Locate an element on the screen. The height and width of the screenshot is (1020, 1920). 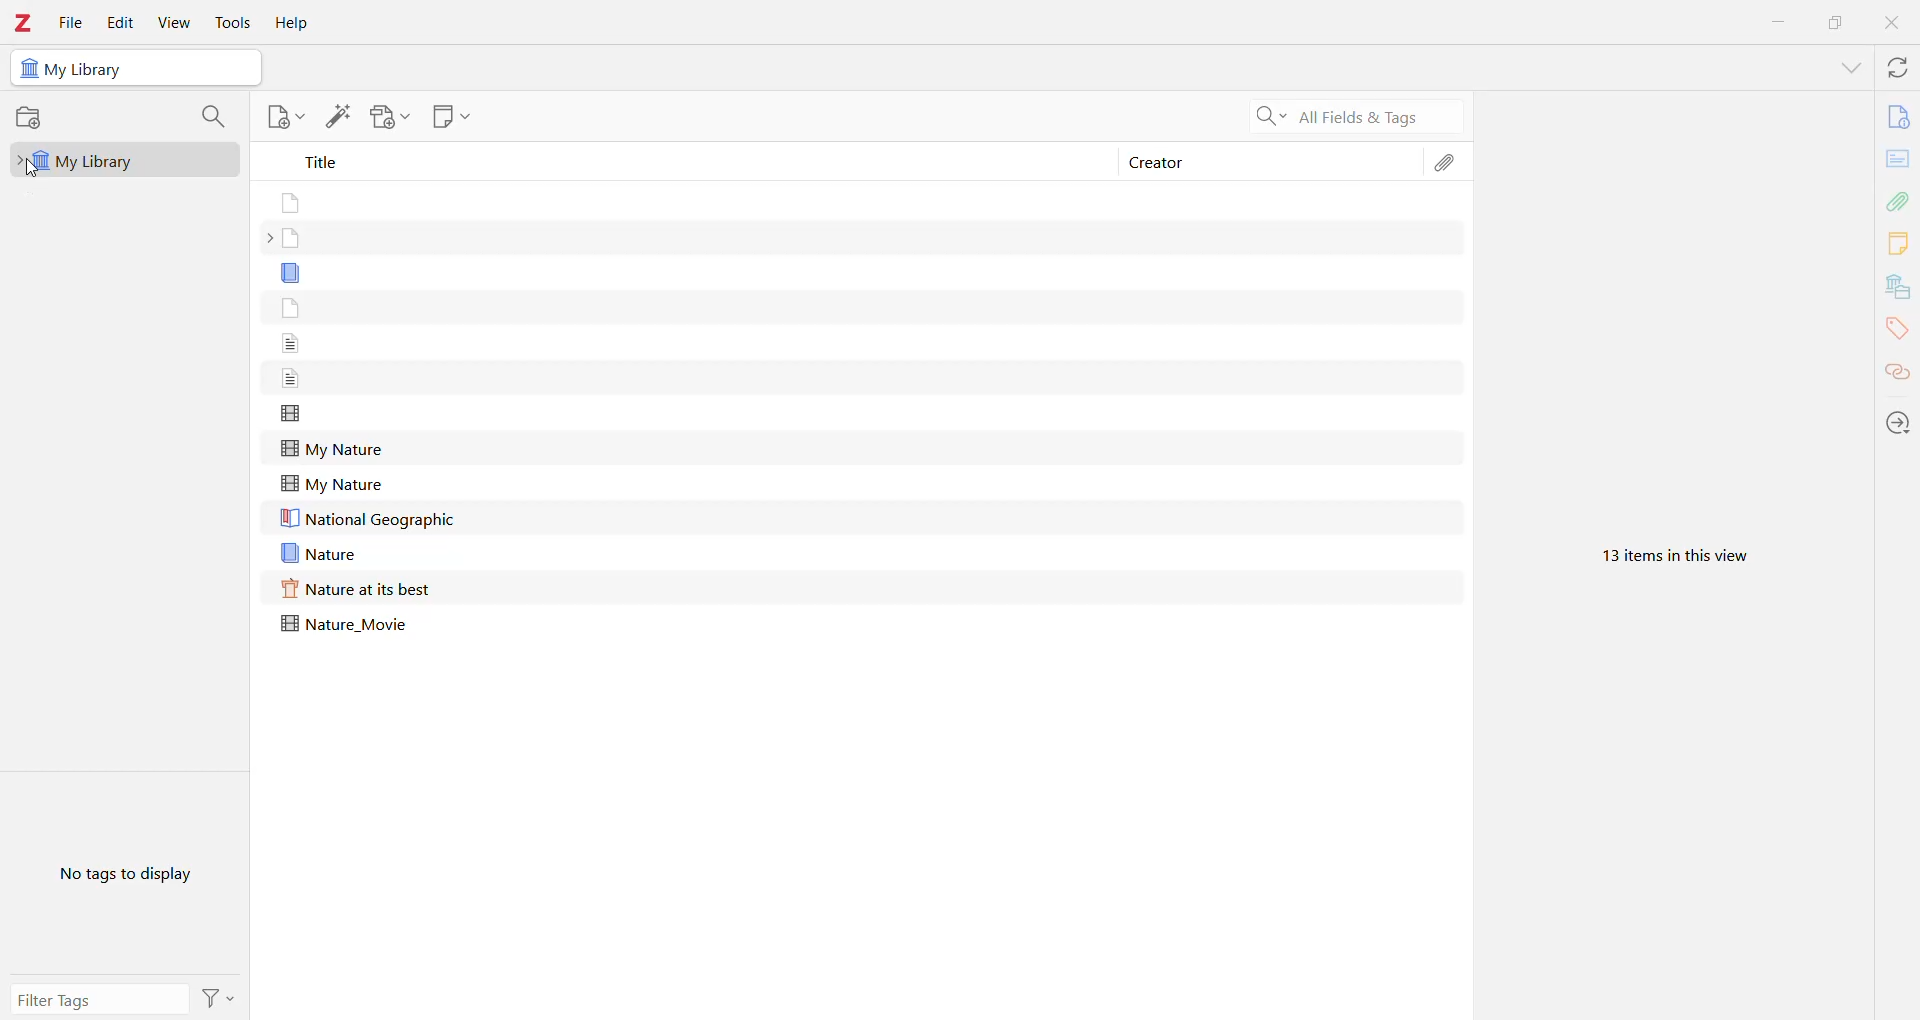
Without title file is located at coordinates (300, 238).